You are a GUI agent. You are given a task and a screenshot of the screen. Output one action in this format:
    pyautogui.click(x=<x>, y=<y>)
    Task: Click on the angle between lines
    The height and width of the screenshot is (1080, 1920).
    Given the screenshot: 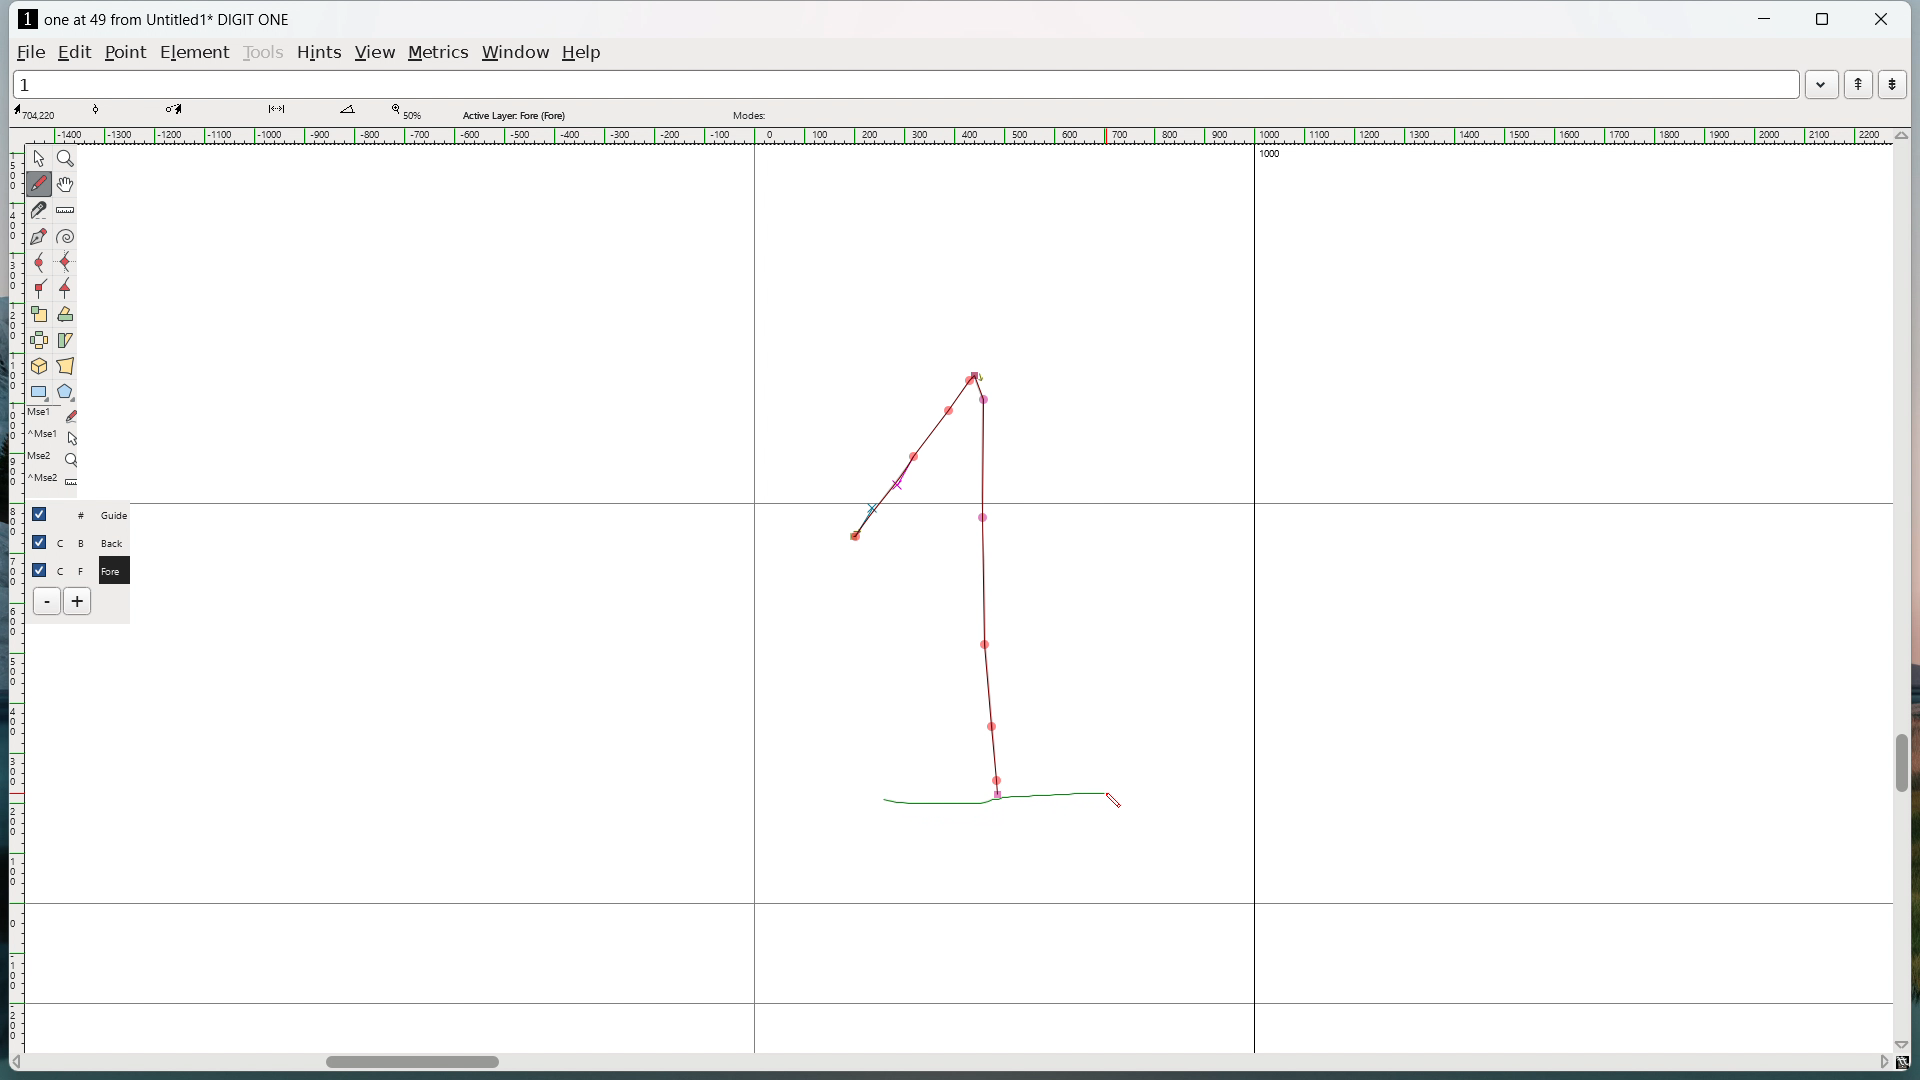 What is the action you would take?
    pyautogui.click(x=359, y=113)
    